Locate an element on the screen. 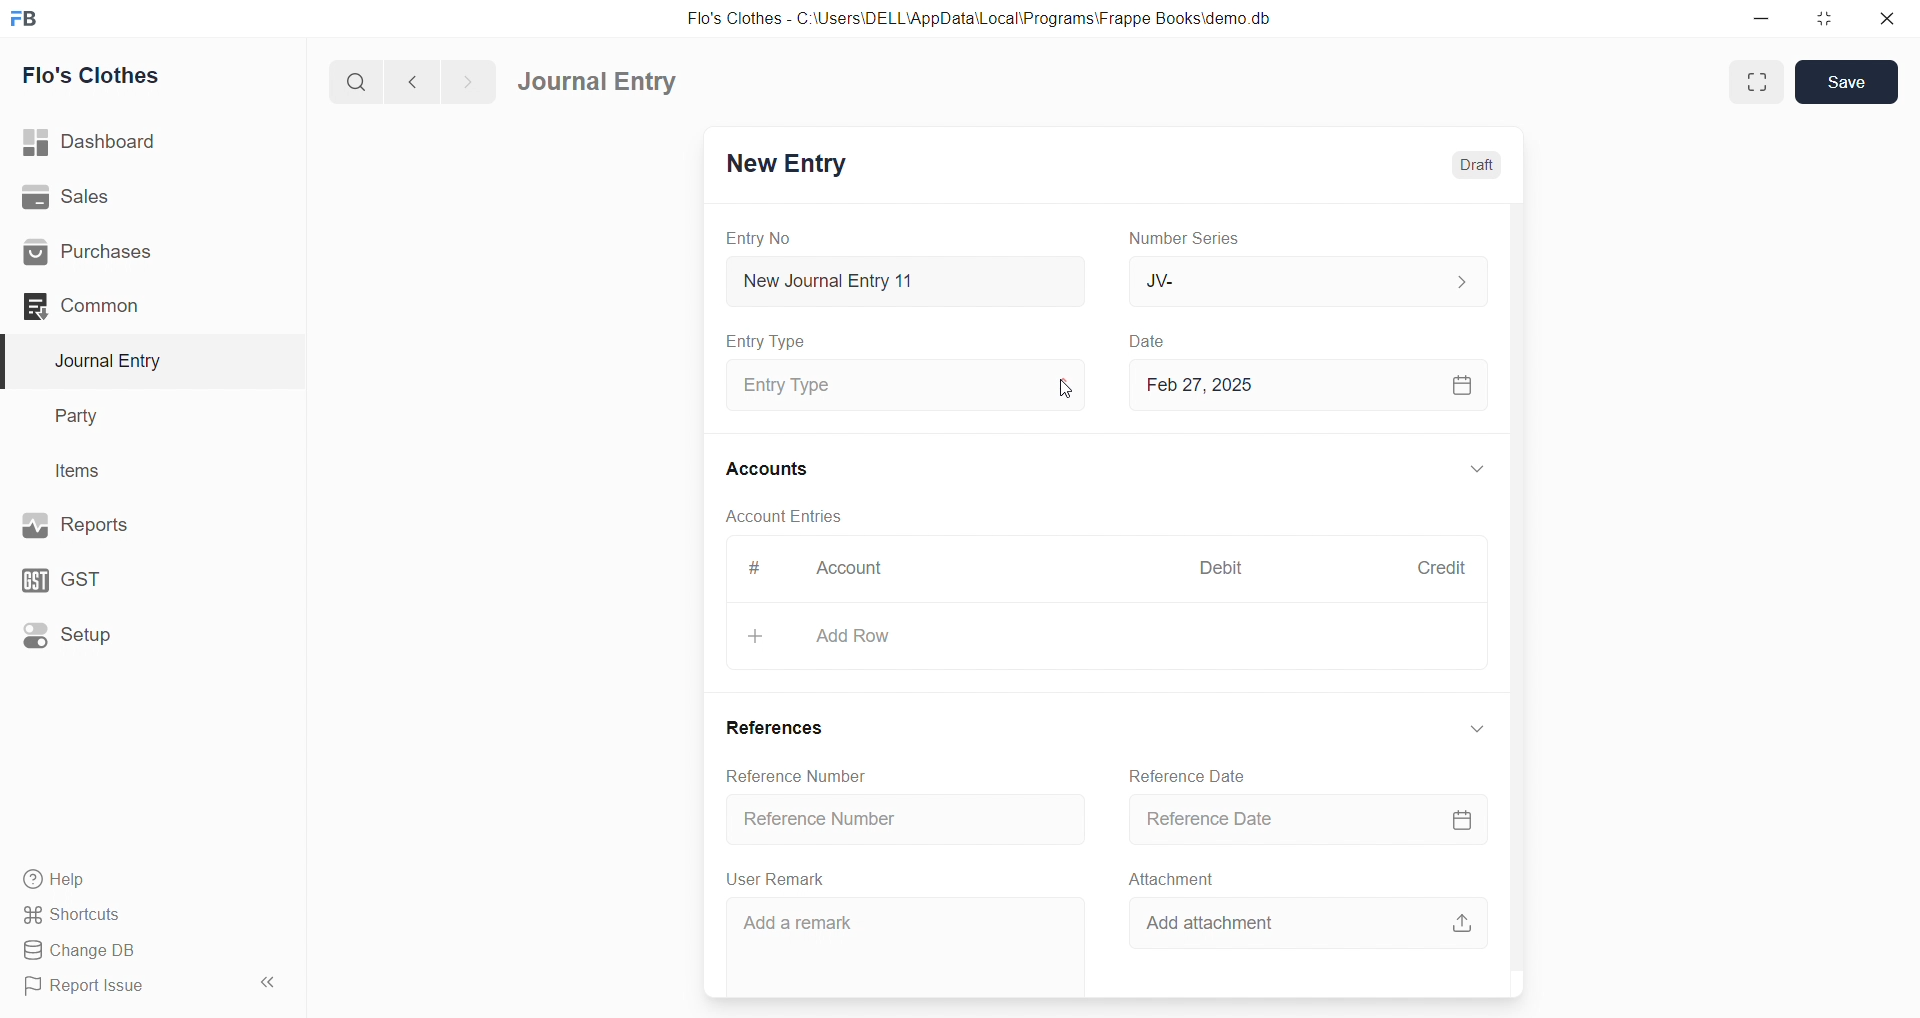 Image resolution: width=1920 pixels, height=1018 pixels. collapse sidebar is located at coordinates (271, 982).